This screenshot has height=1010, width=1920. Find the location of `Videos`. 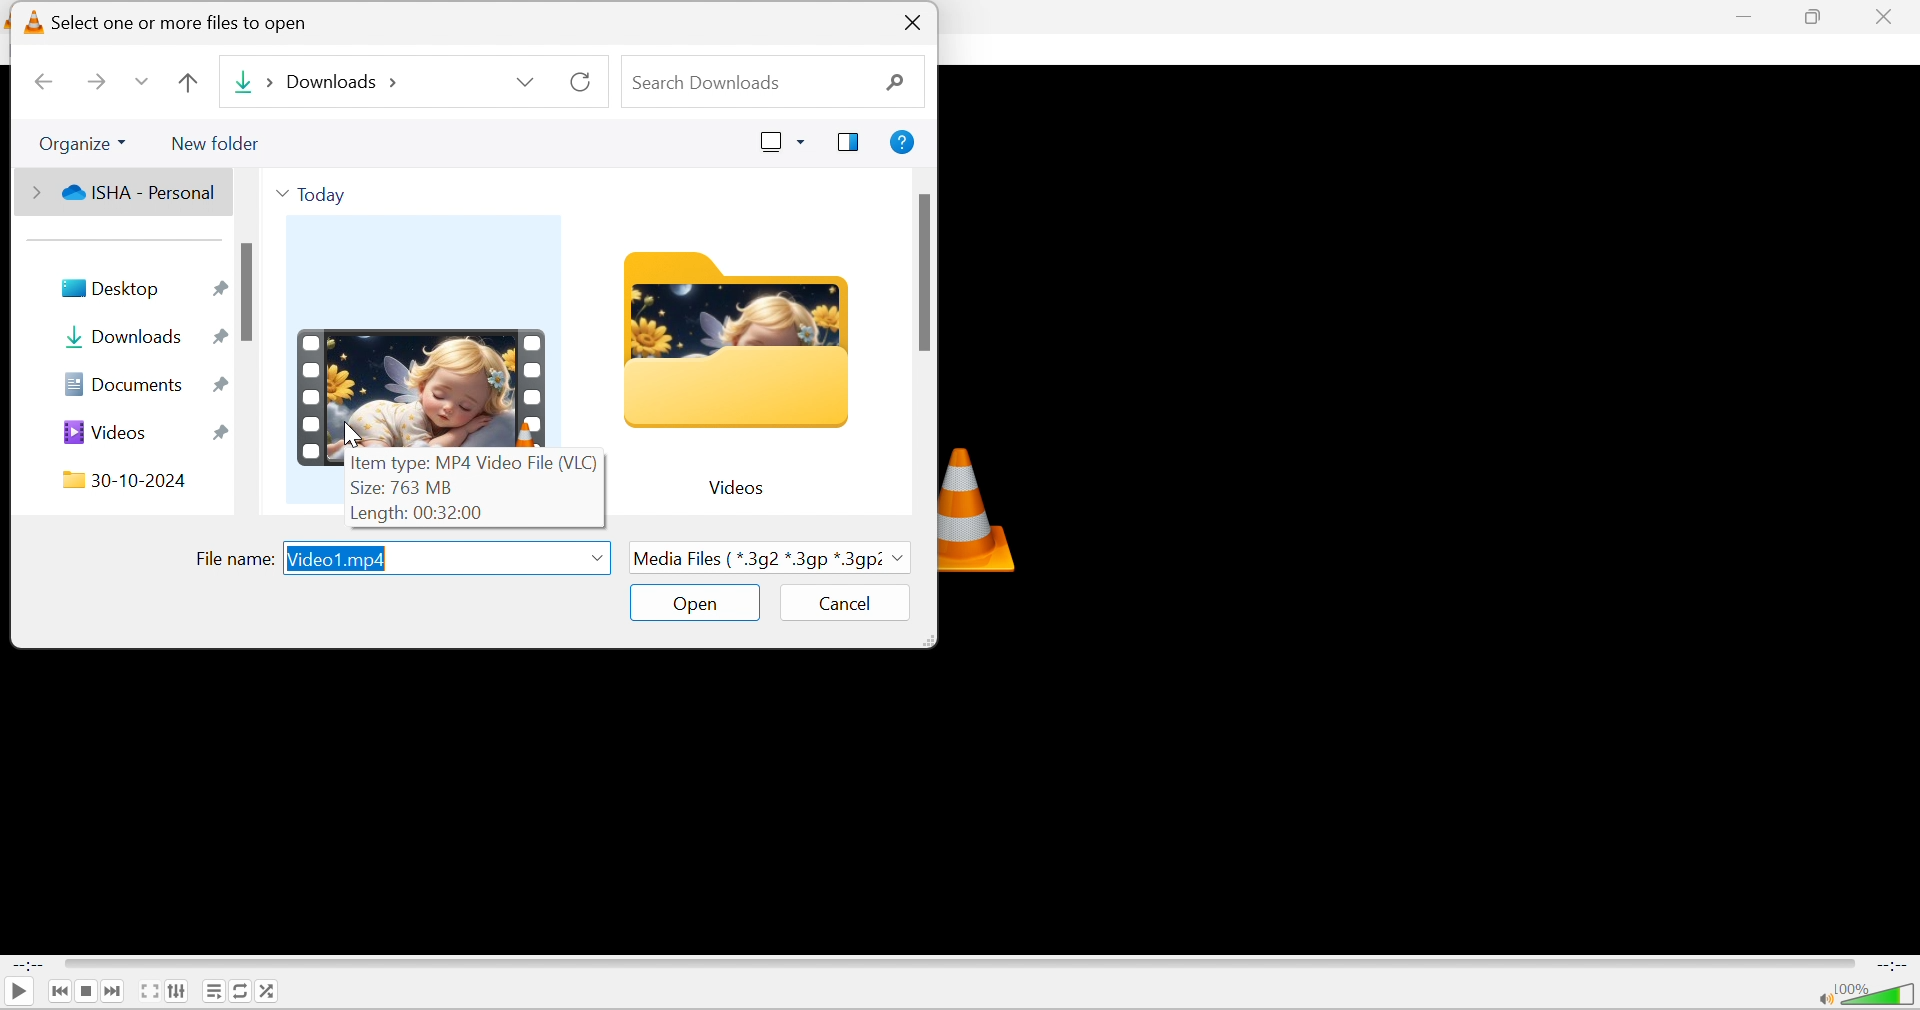

Videos is located at coordinates (734, 490).